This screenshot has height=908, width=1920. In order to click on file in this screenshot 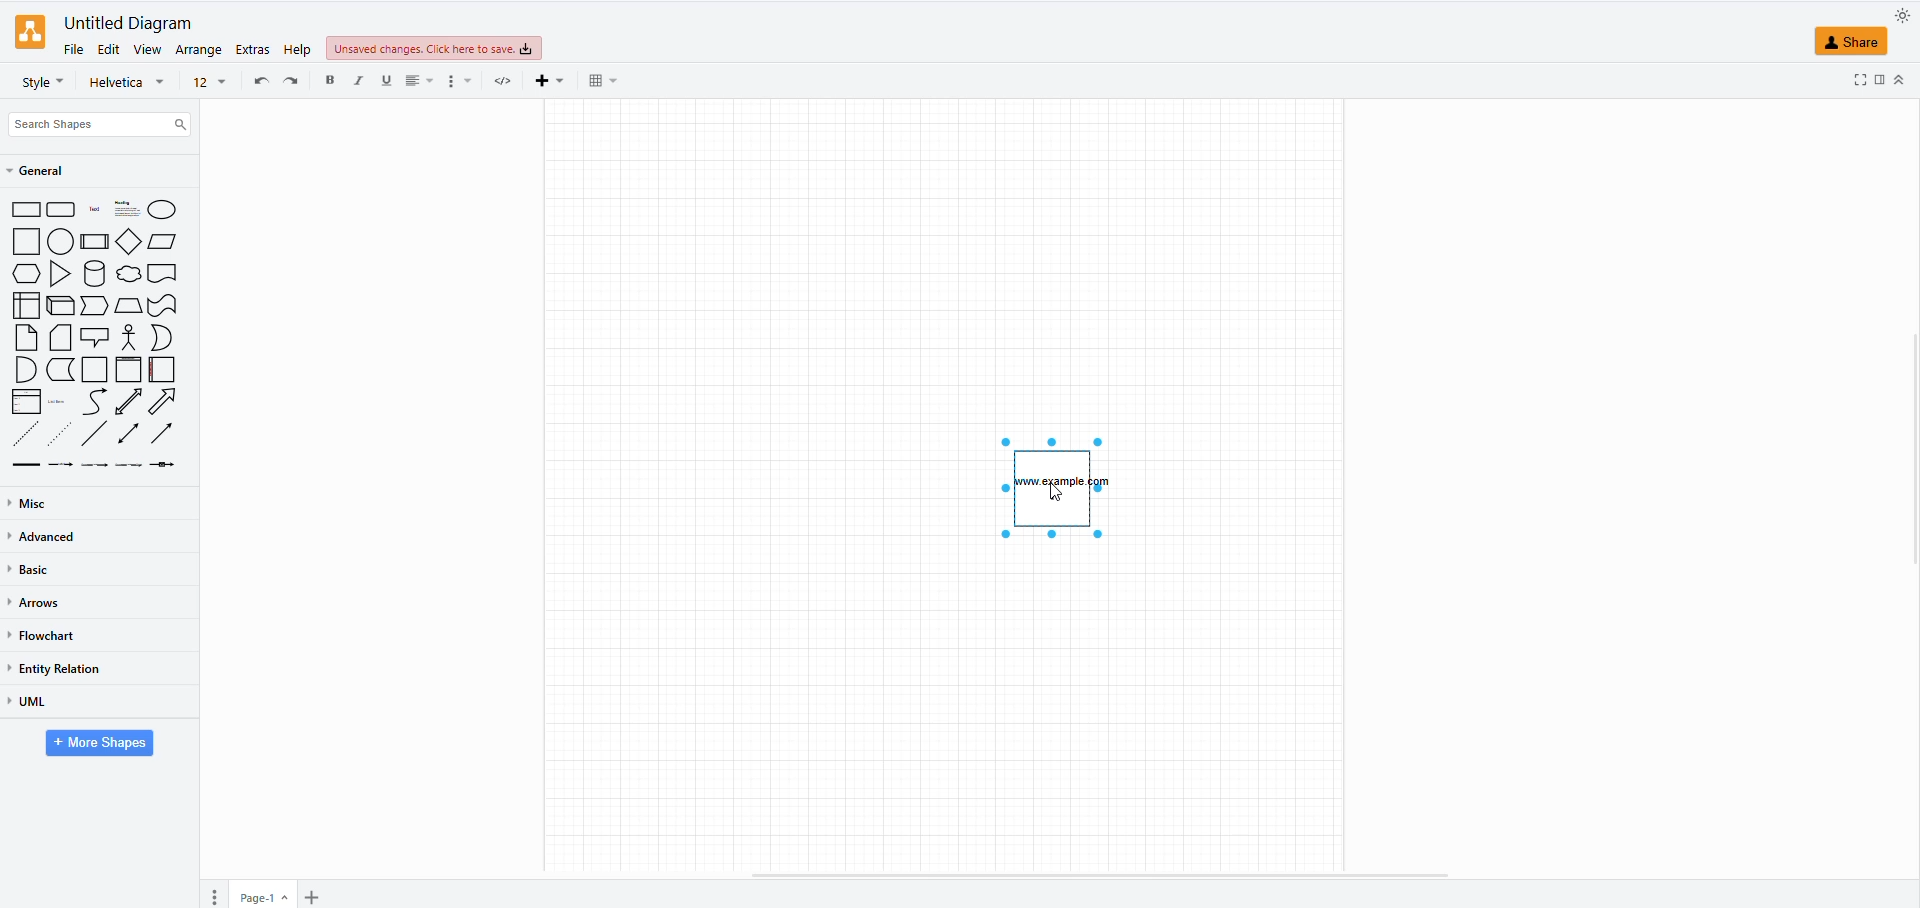, I will do `click(74, 51)`.